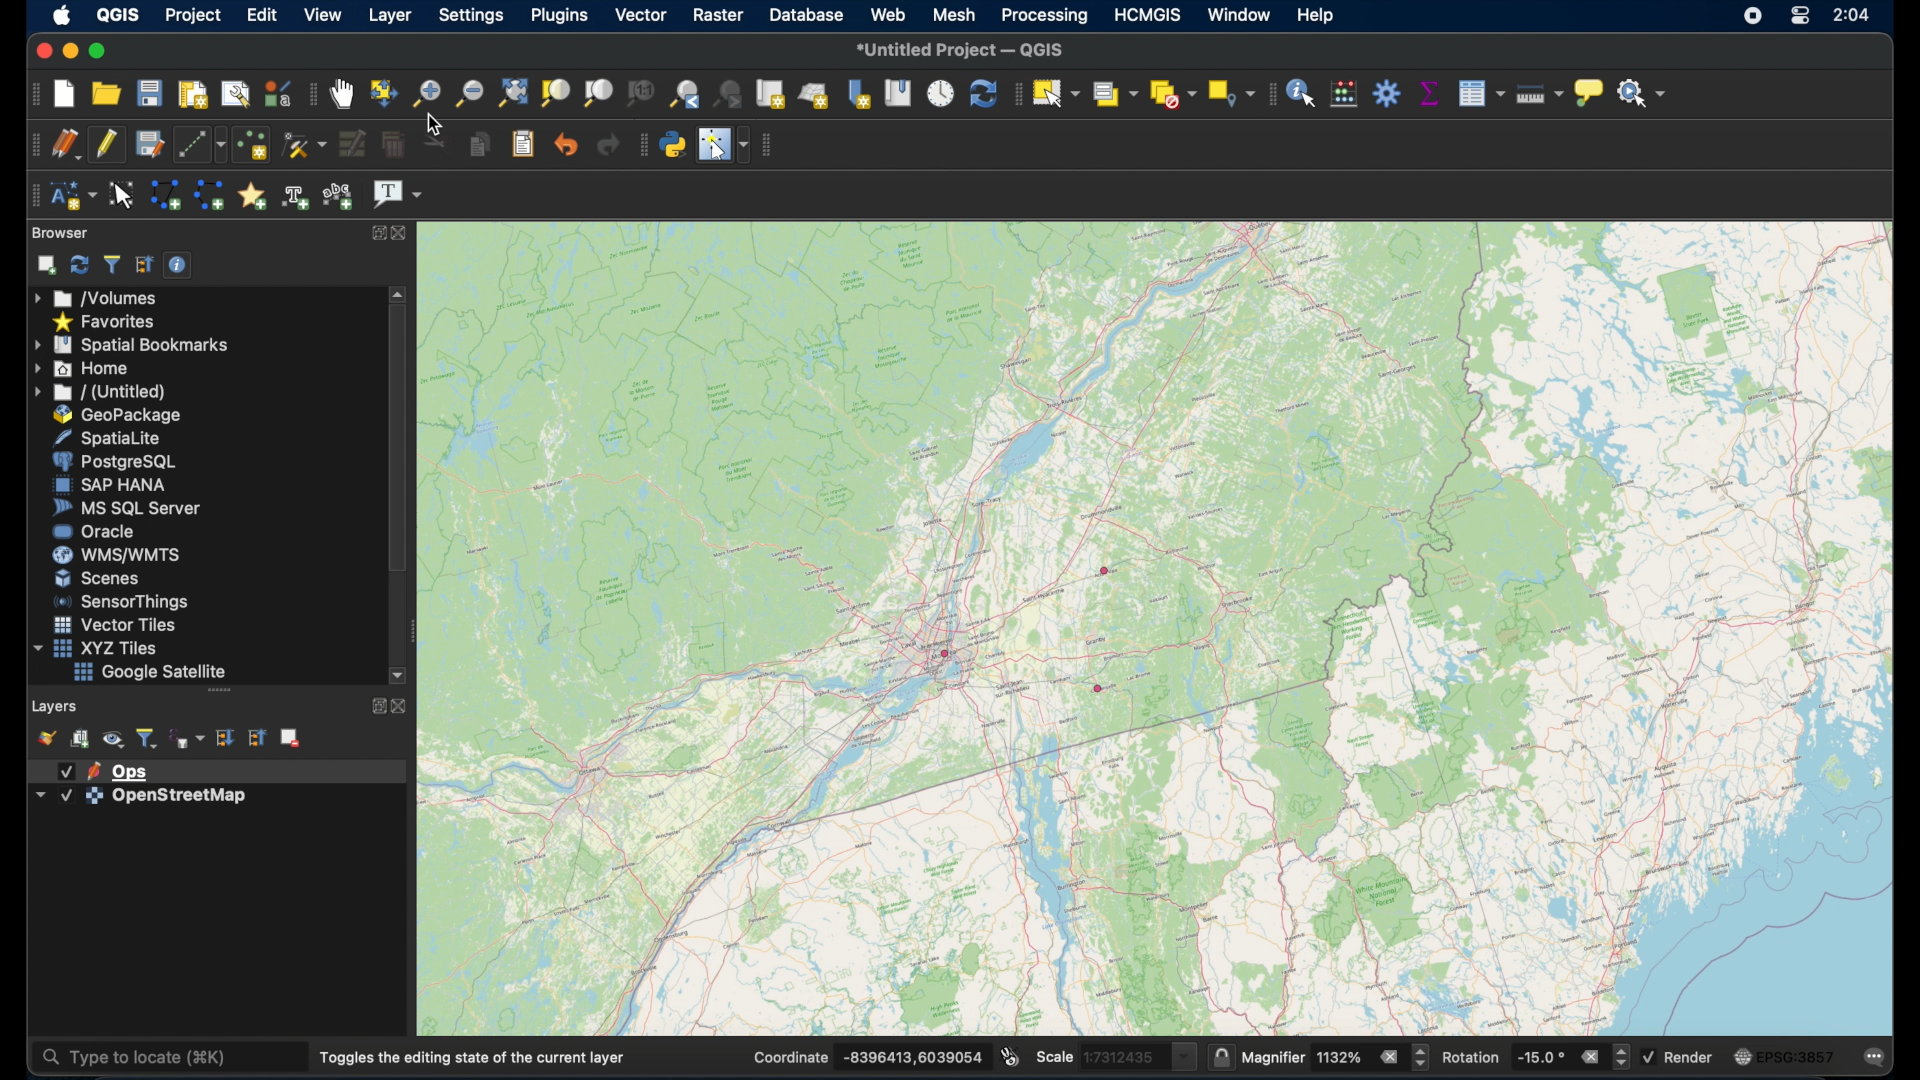  Describe the element at coordinates (98, 578) in the screenshot. I see `scenes` at that location.